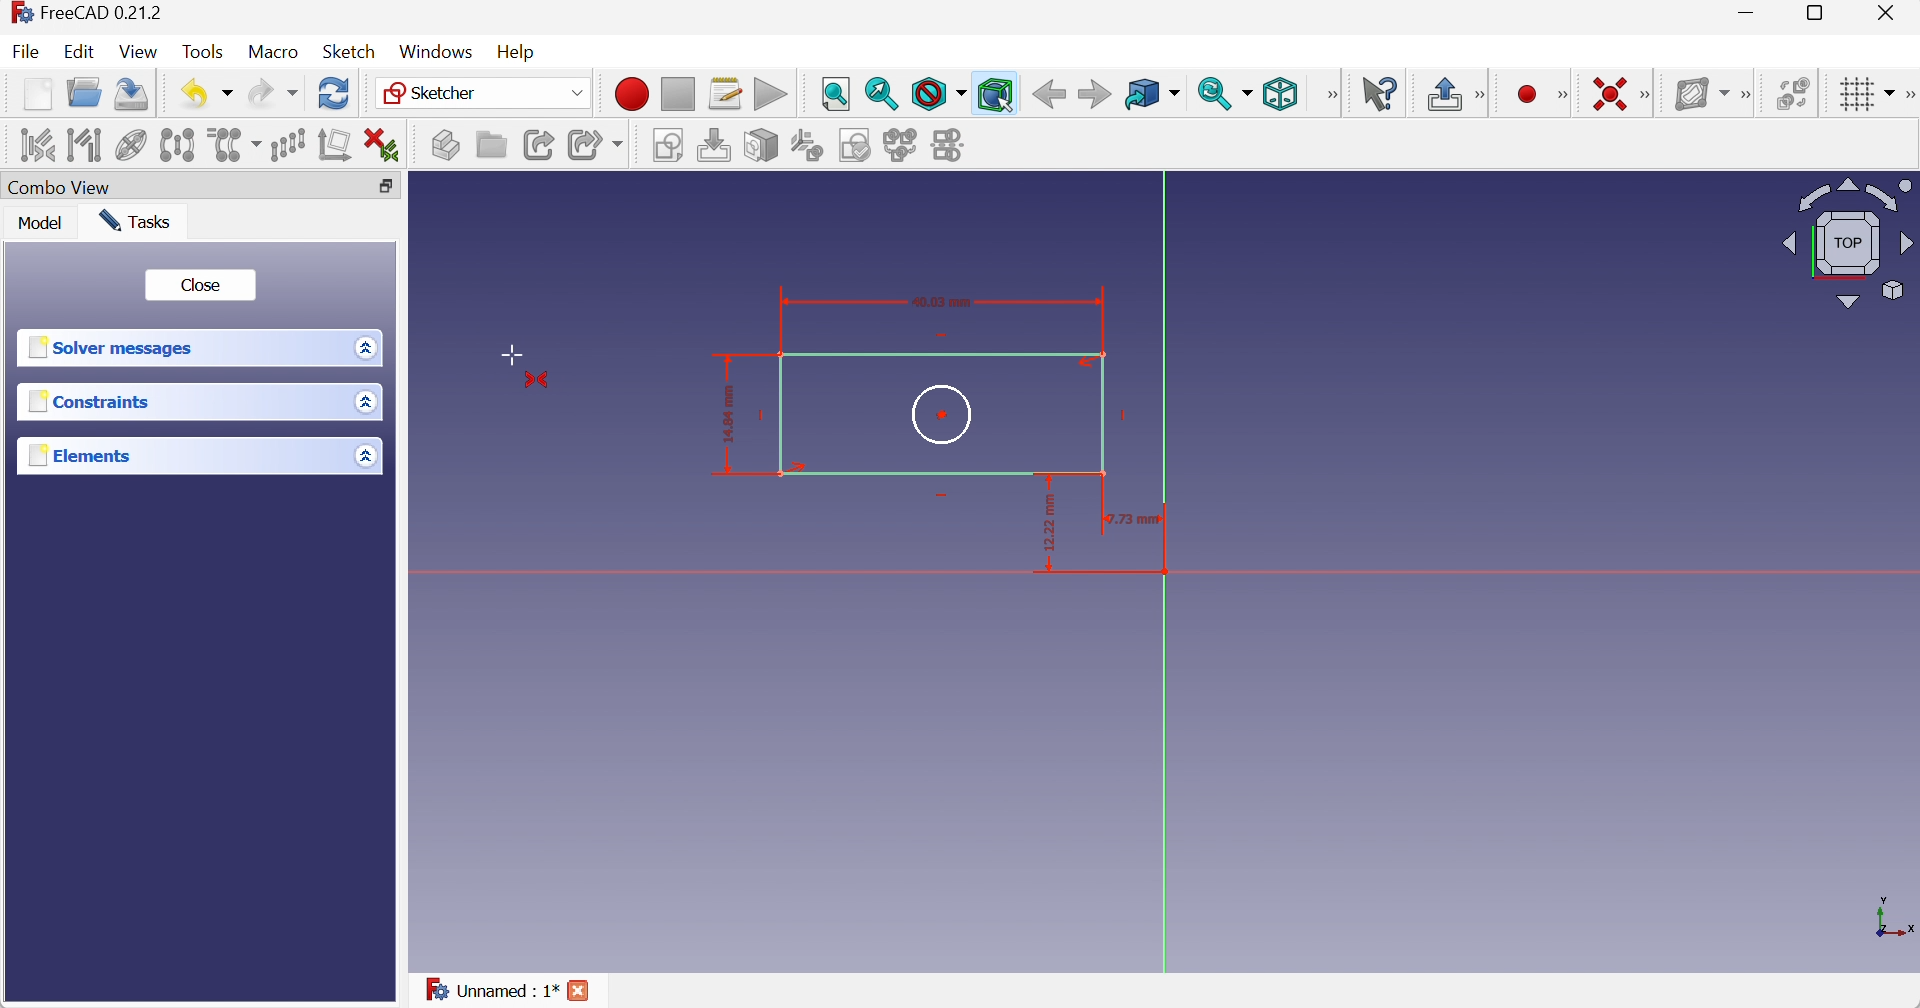 The image size is (1920, 1008). I want to click on Sketch, so click(349, 51).